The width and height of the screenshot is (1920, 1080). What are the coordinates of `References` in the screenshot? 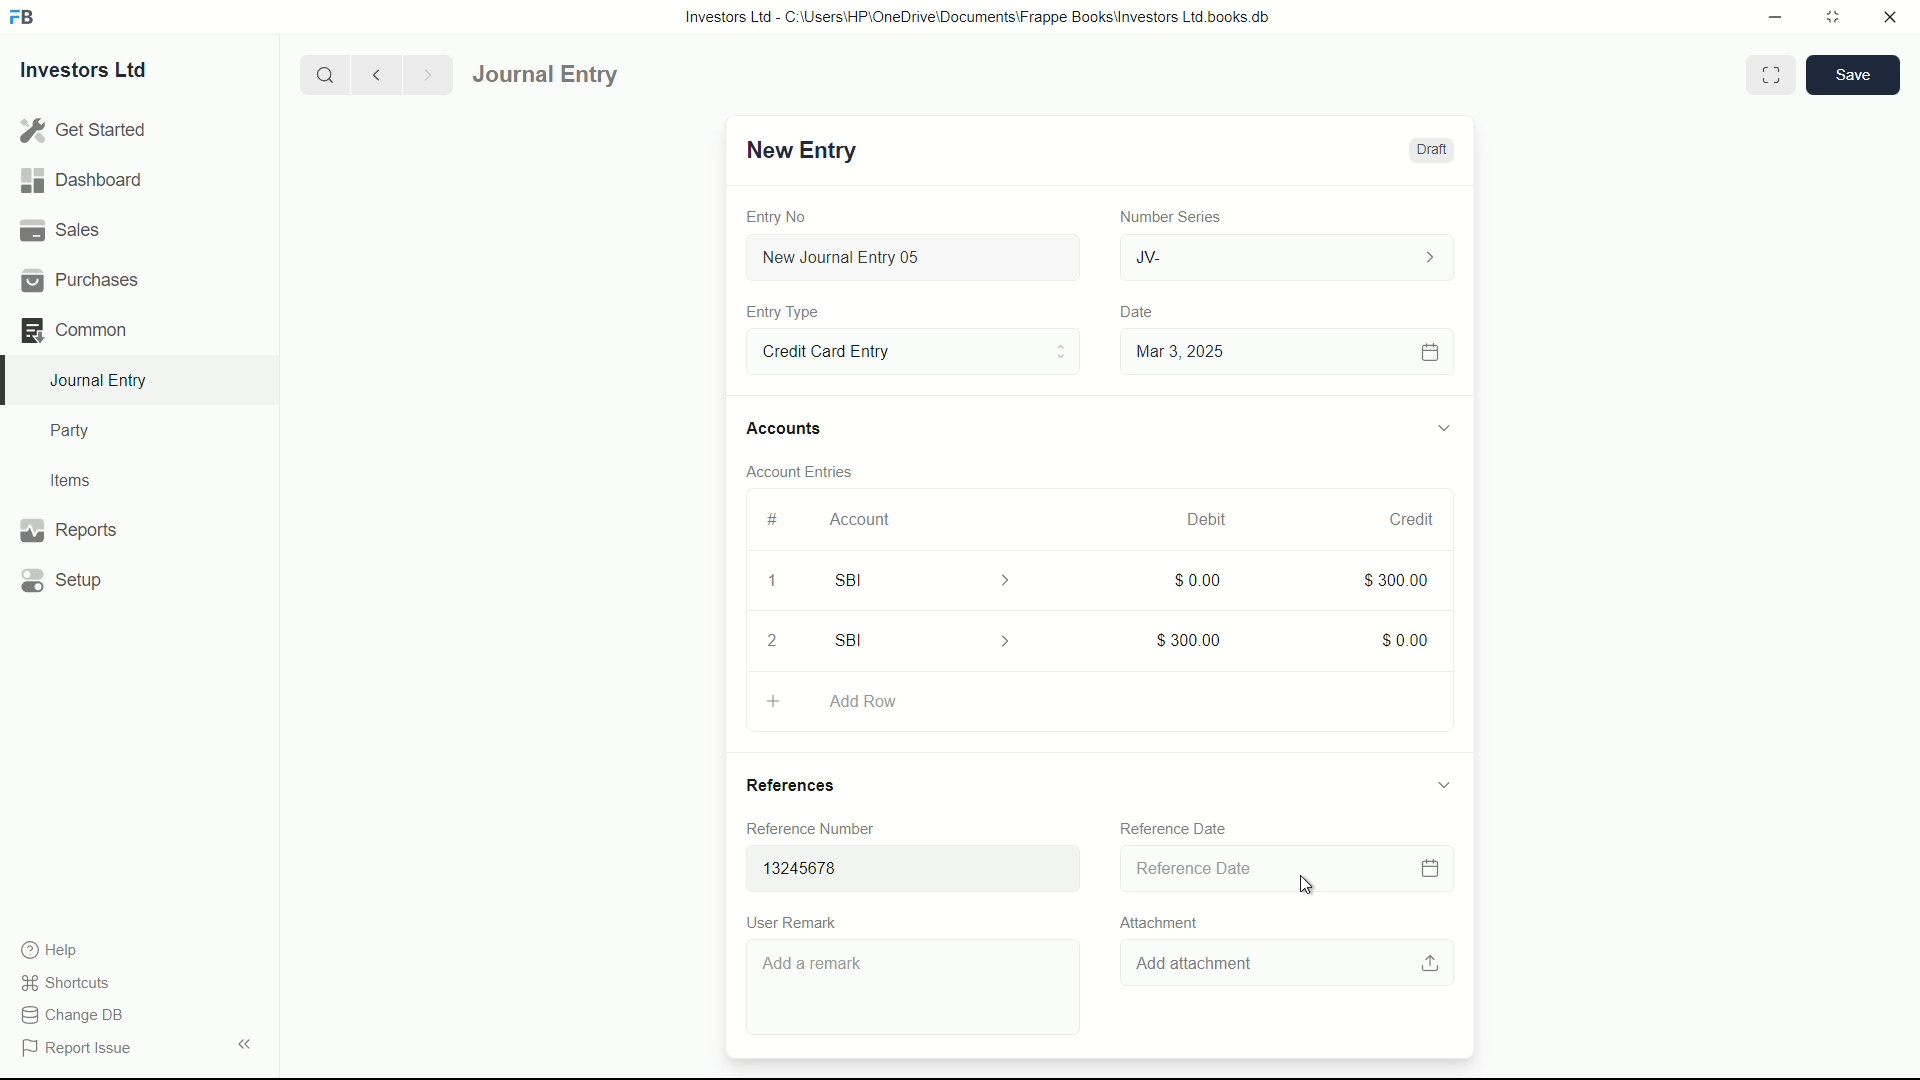 It's located at (810, 785).